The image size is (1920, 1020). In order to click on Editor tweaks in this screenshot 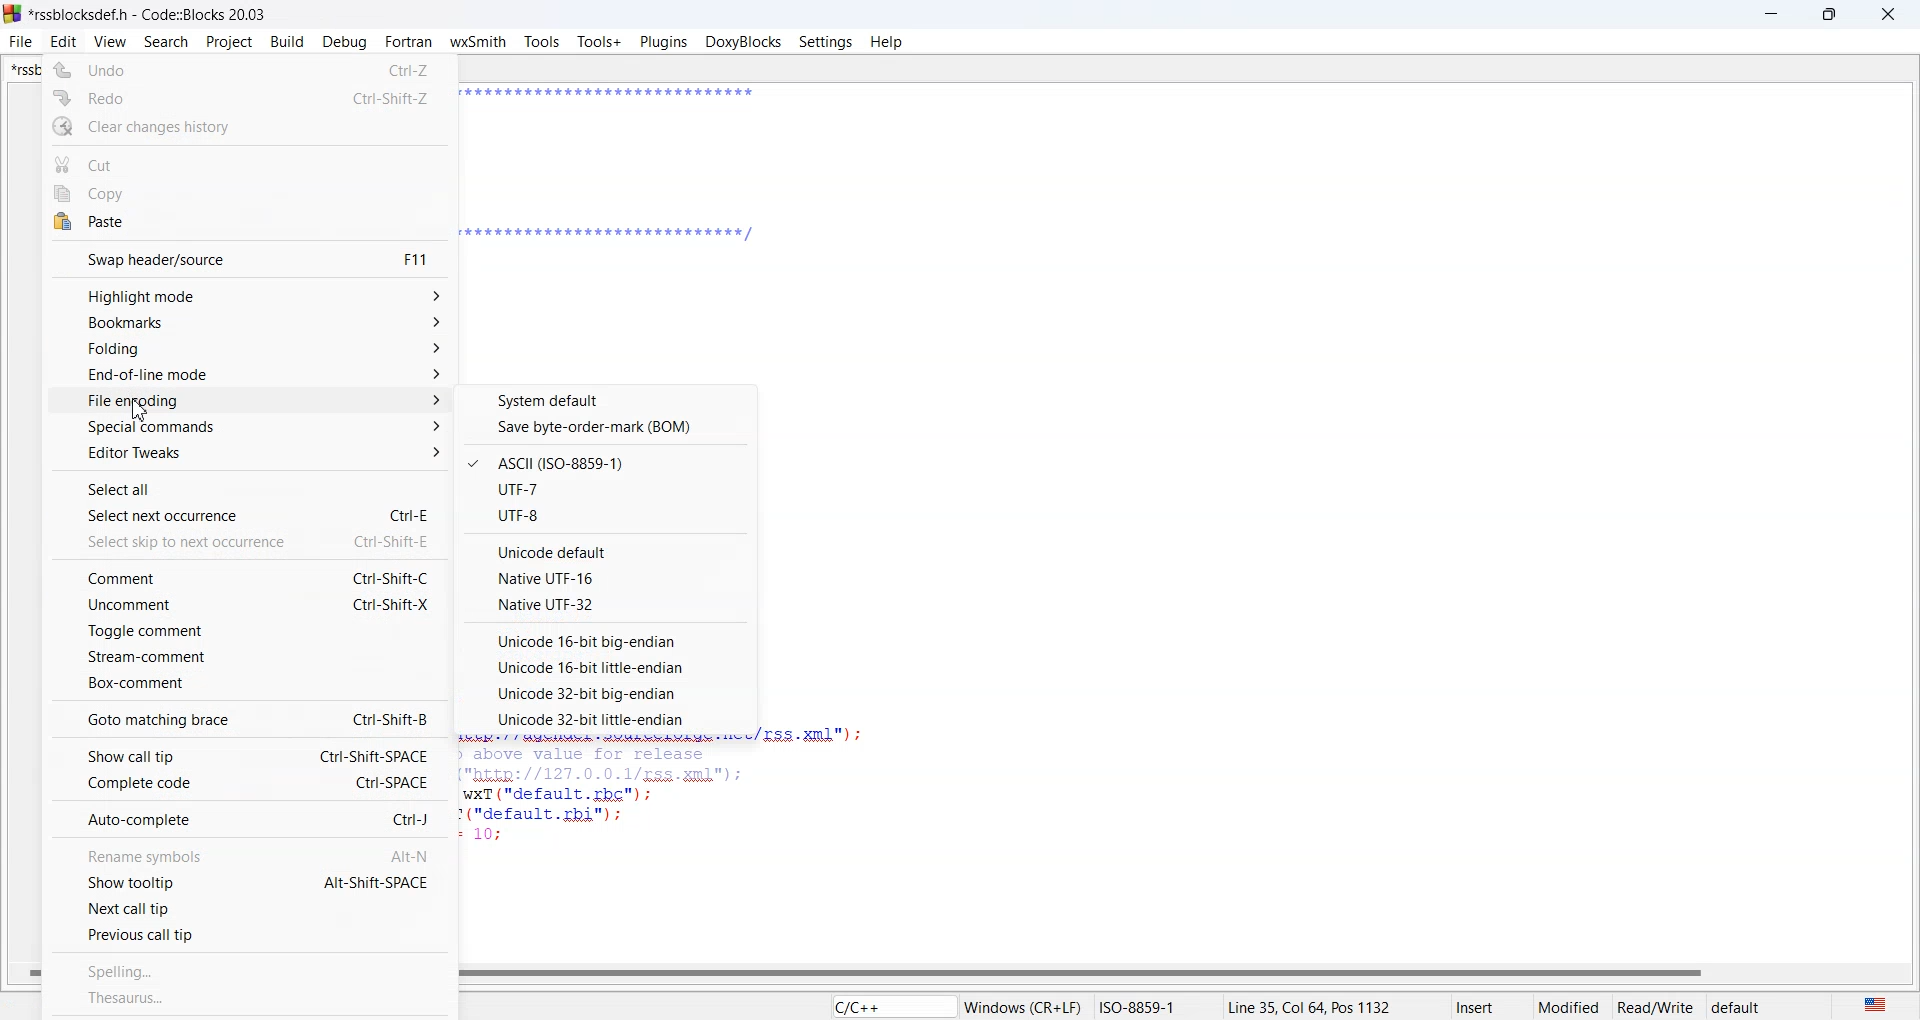, I will do `click(250, 452)`.